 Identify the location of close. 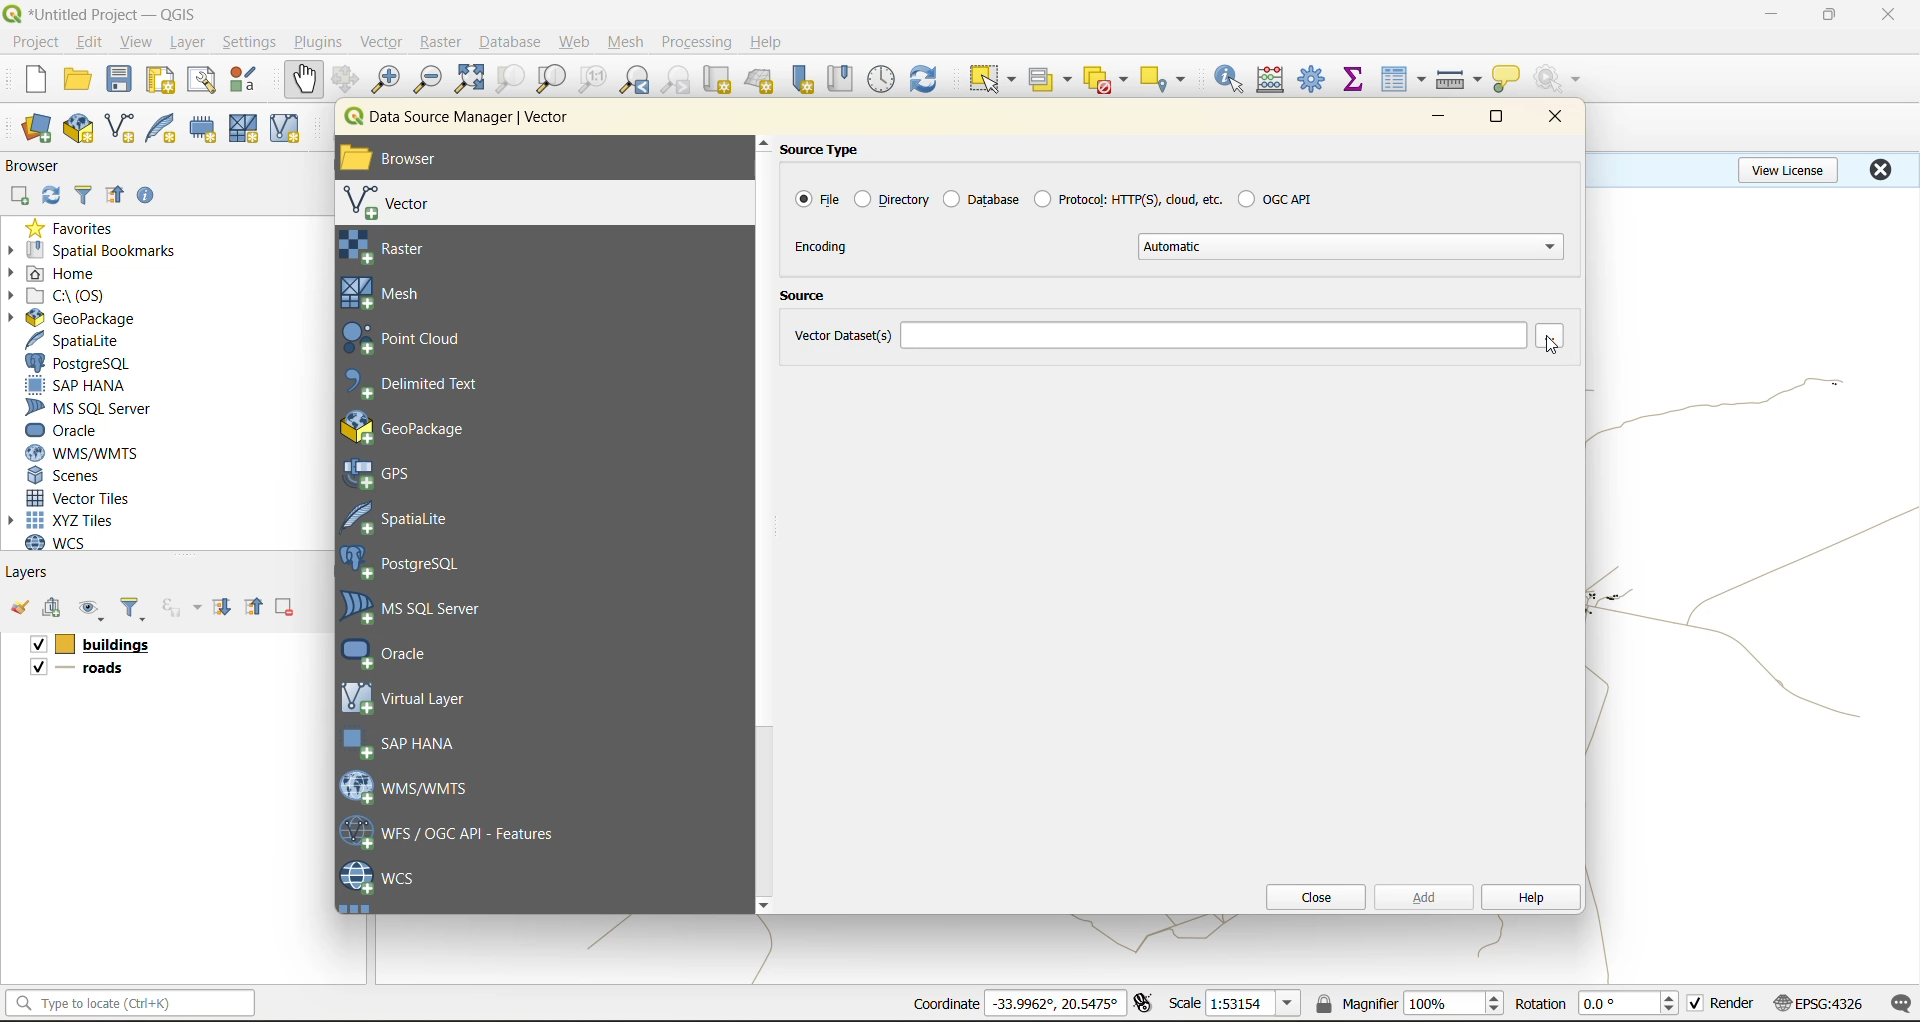
(1309, 897).